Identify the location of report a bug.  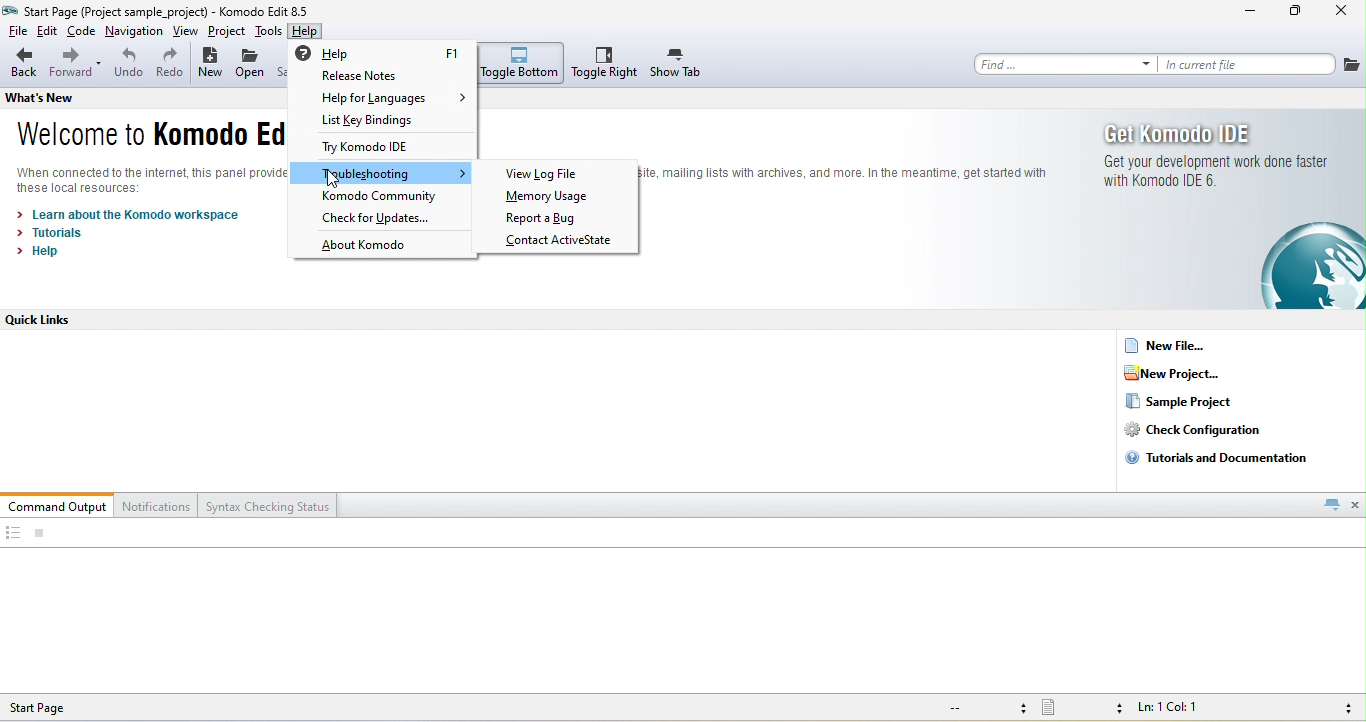
(557, 219).